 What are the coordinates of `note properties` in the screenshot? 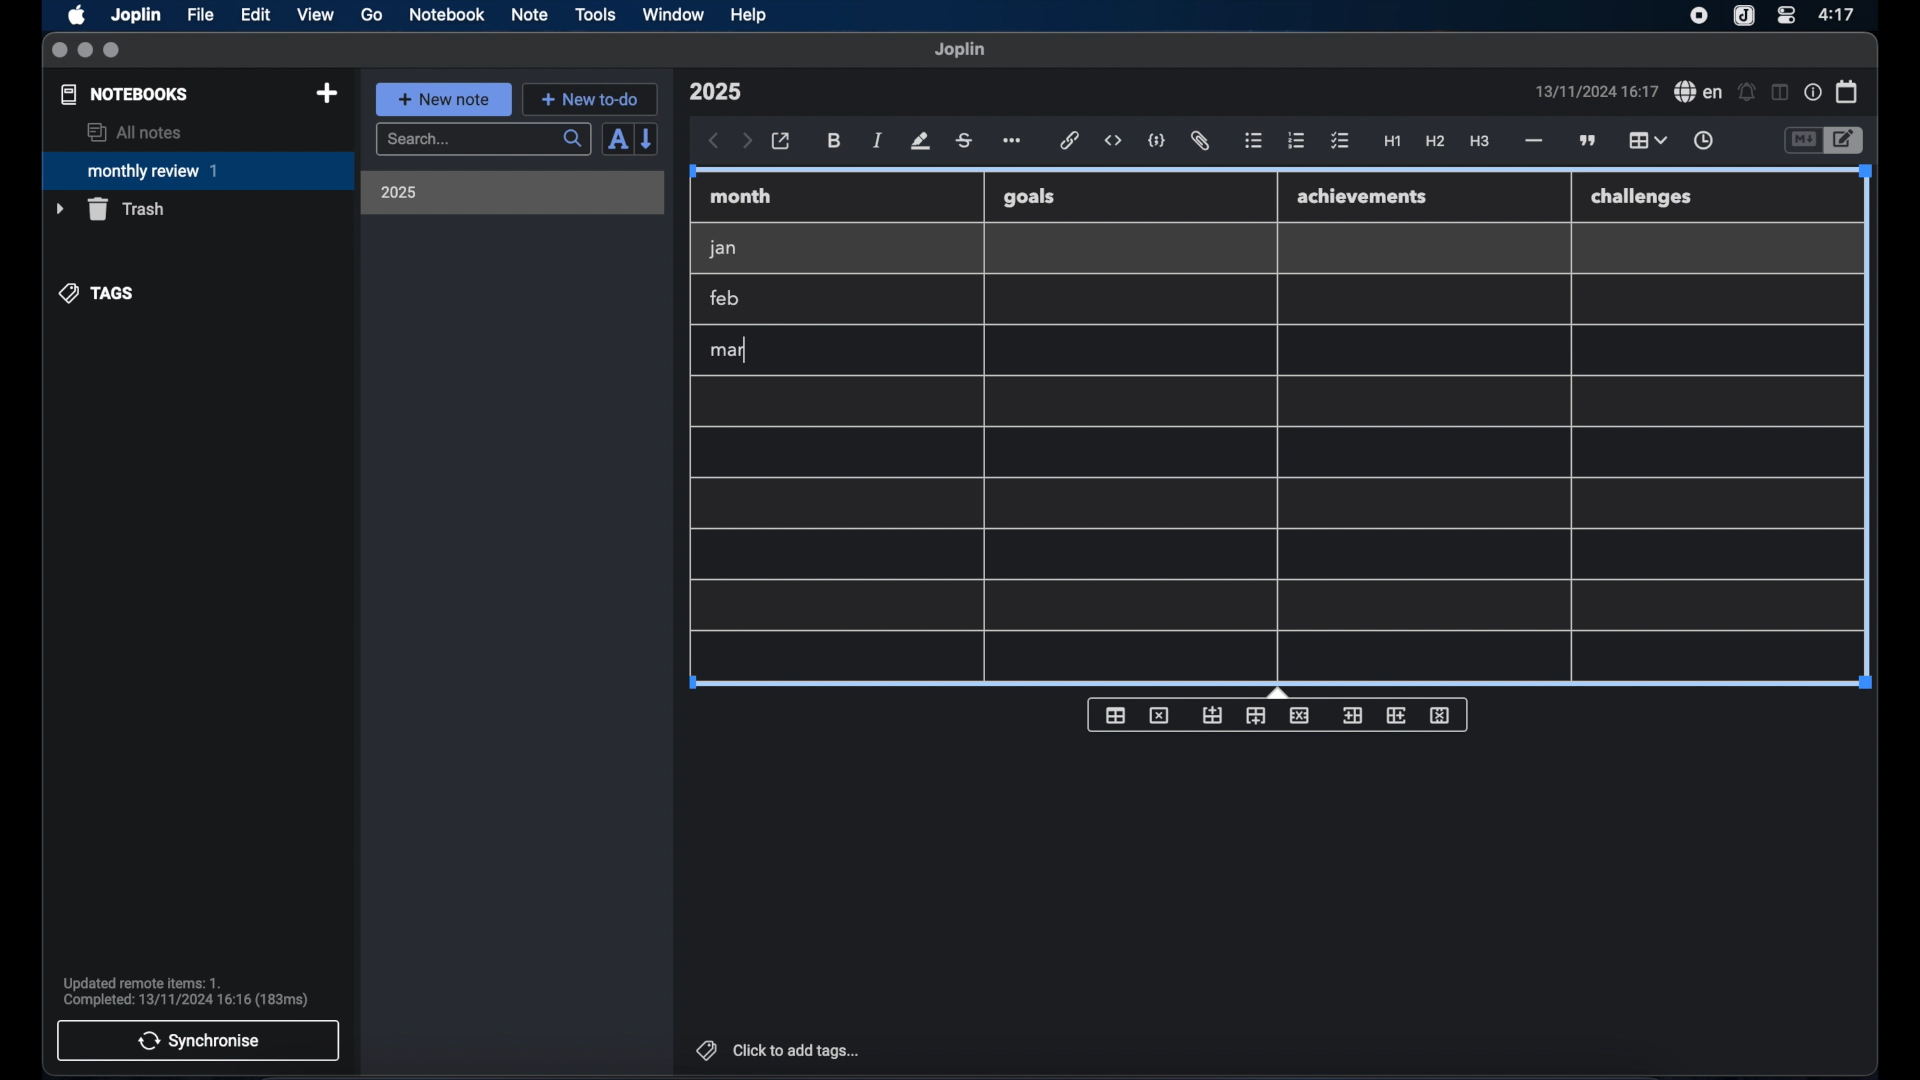 It's located at (1813, 93).